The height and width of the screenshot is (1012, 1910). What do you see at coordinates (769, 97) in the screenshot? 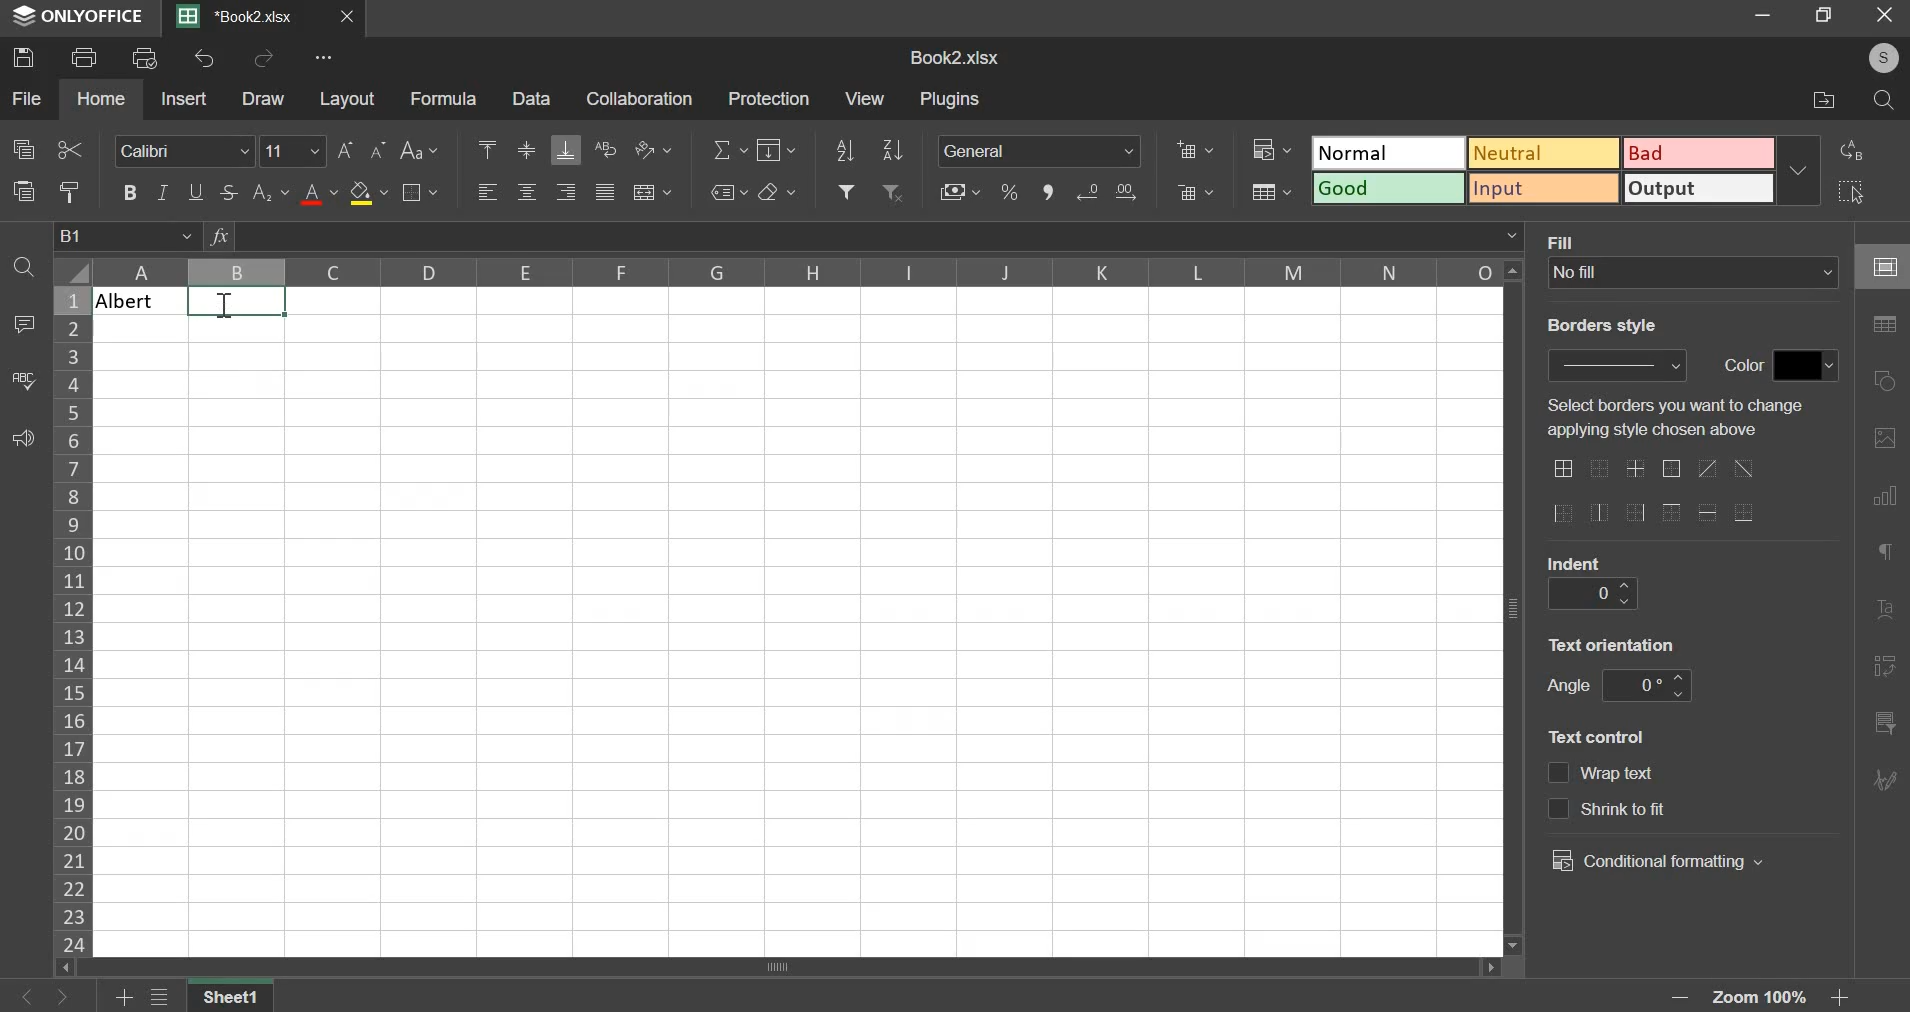
I see `protection` at bounding box center [769, 97].